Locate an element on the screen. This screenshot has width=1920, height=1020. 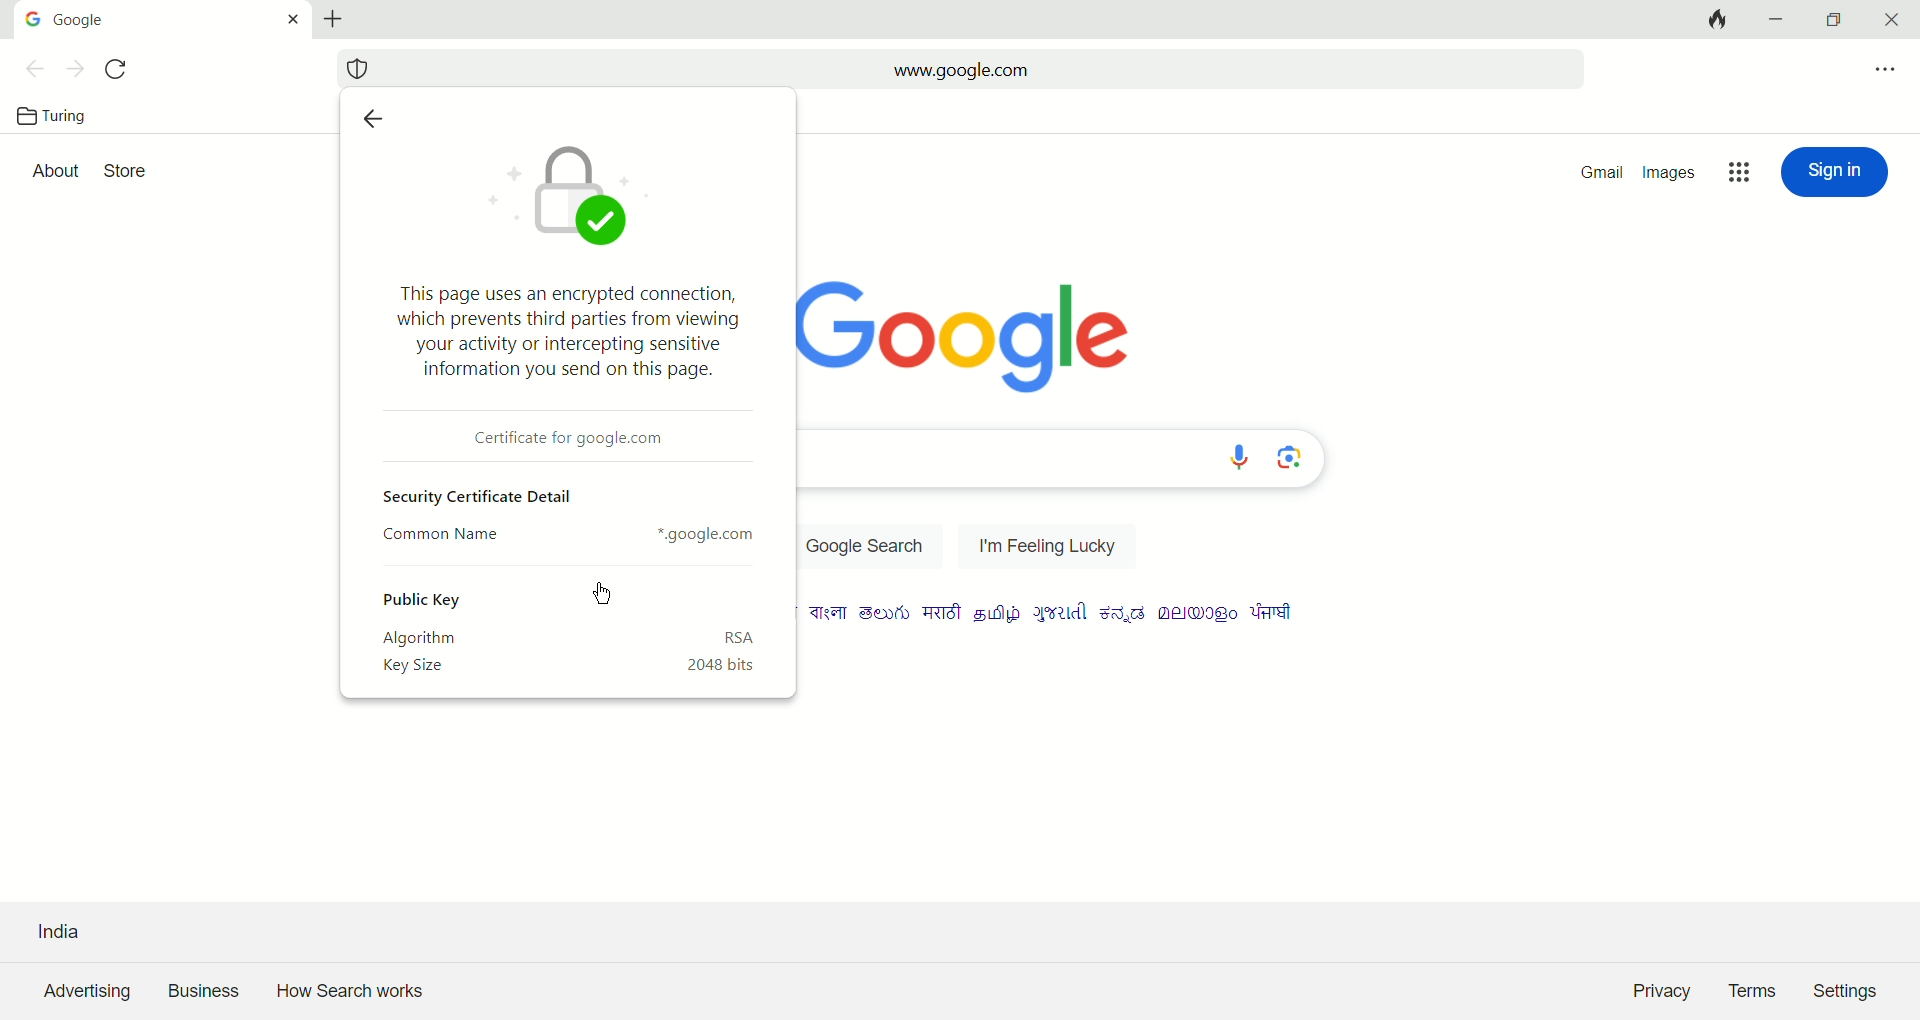
new tab is located at coordinates (333, 17).